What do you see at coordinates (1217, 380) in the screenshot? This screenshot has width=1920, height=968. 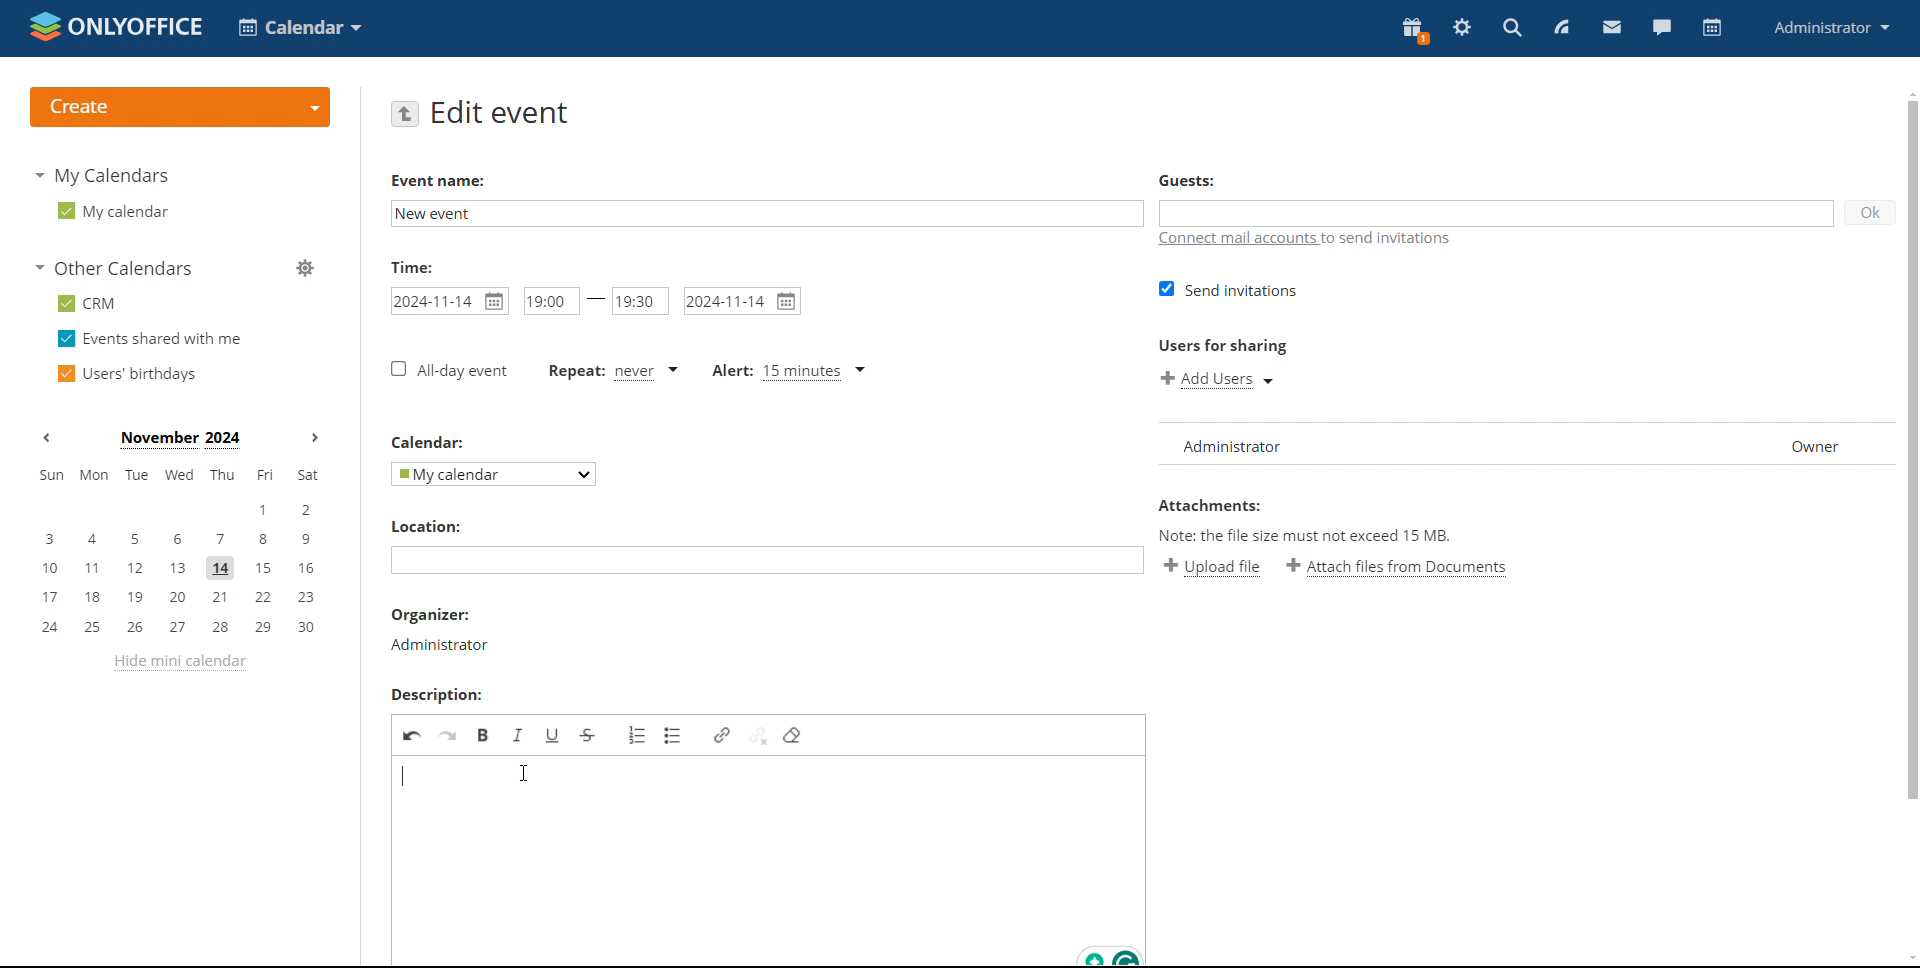 I see `add users` at bounding box center [1217, 380].